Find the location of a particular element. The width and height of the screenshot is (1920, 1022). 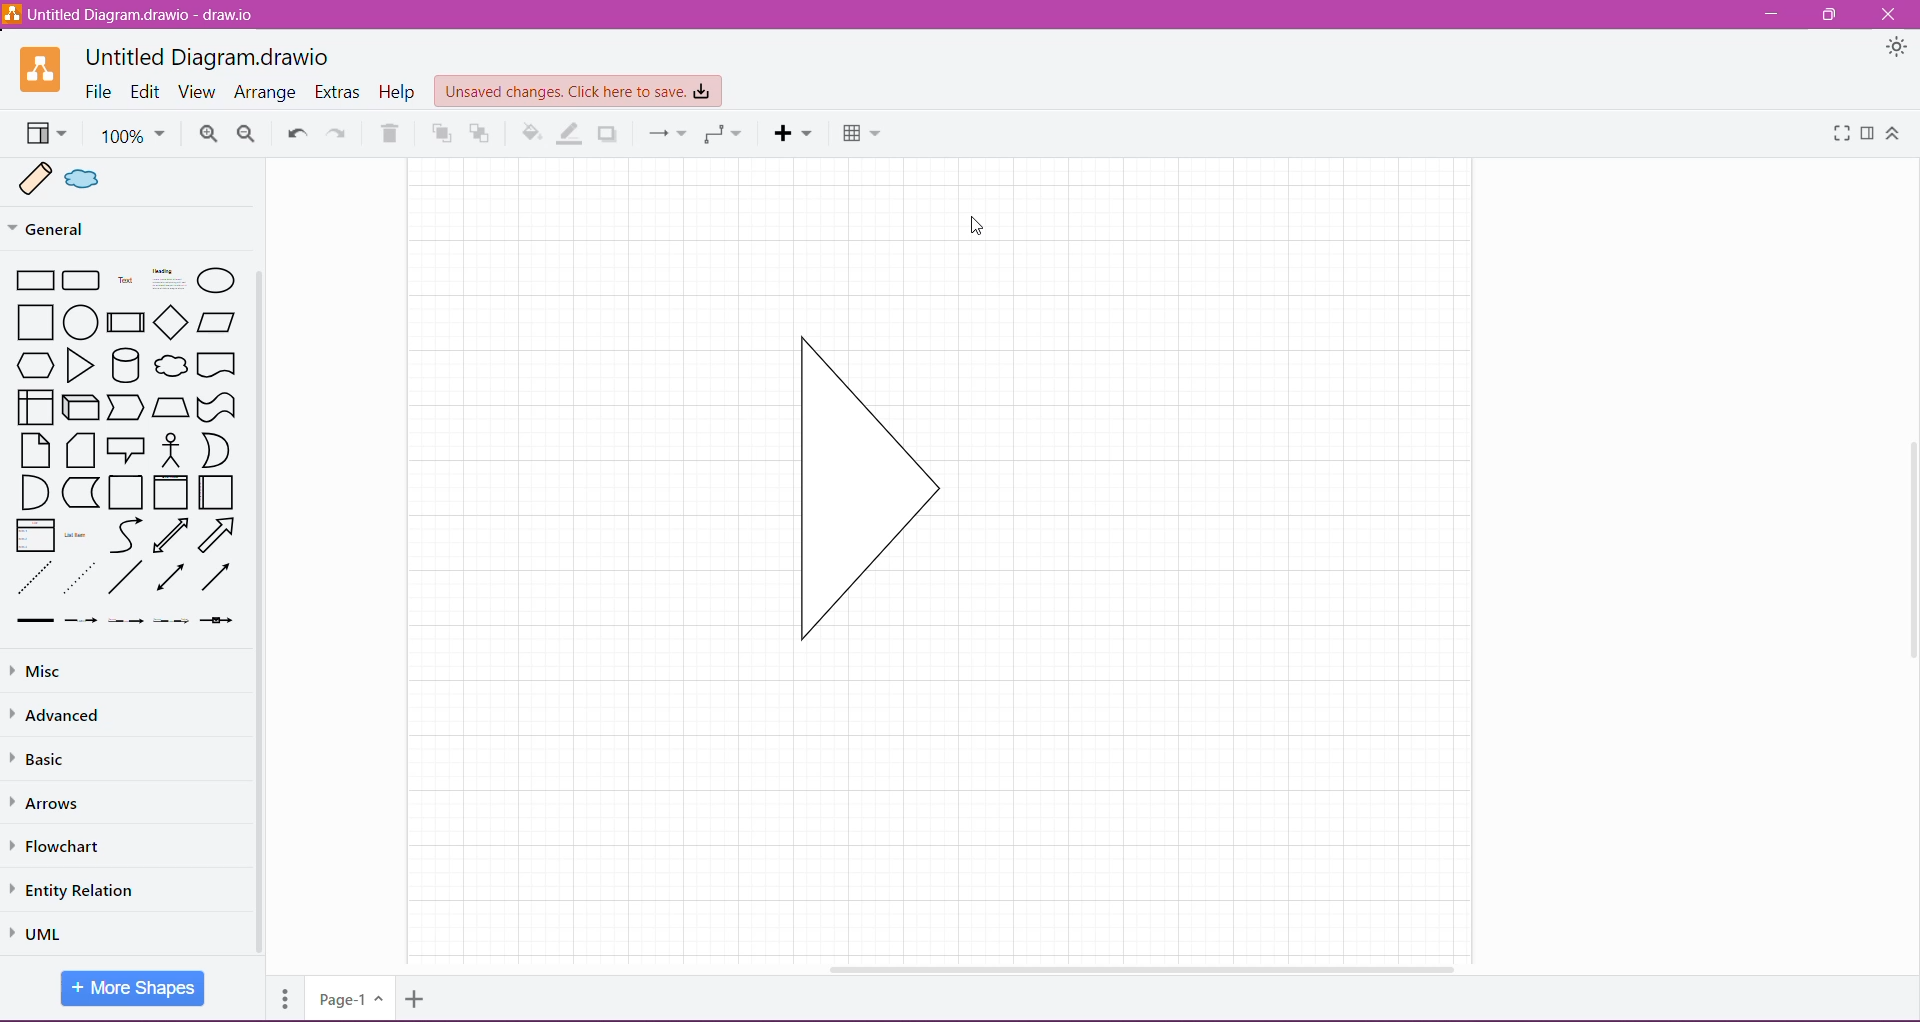

Arrange is located at coordinates (267, 91).